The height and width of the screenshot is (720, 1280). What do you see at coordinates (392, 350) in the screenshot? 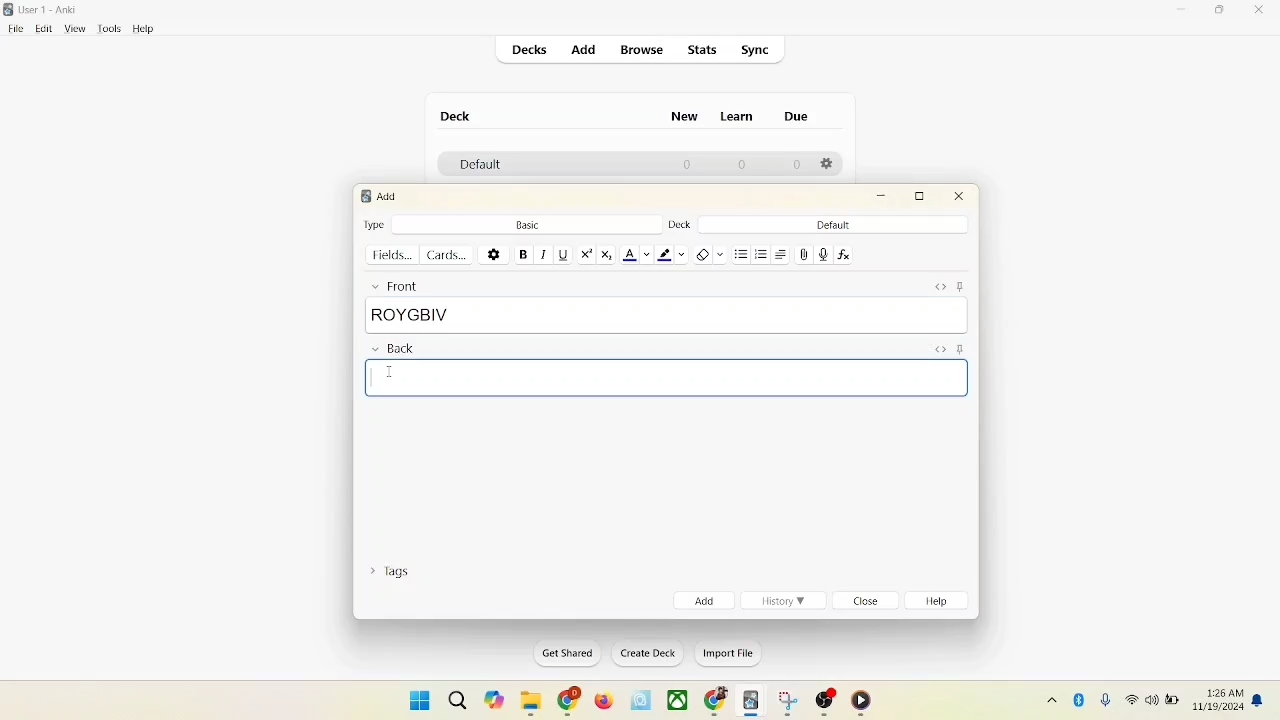
I see `back` at bounding box center [392, 350].